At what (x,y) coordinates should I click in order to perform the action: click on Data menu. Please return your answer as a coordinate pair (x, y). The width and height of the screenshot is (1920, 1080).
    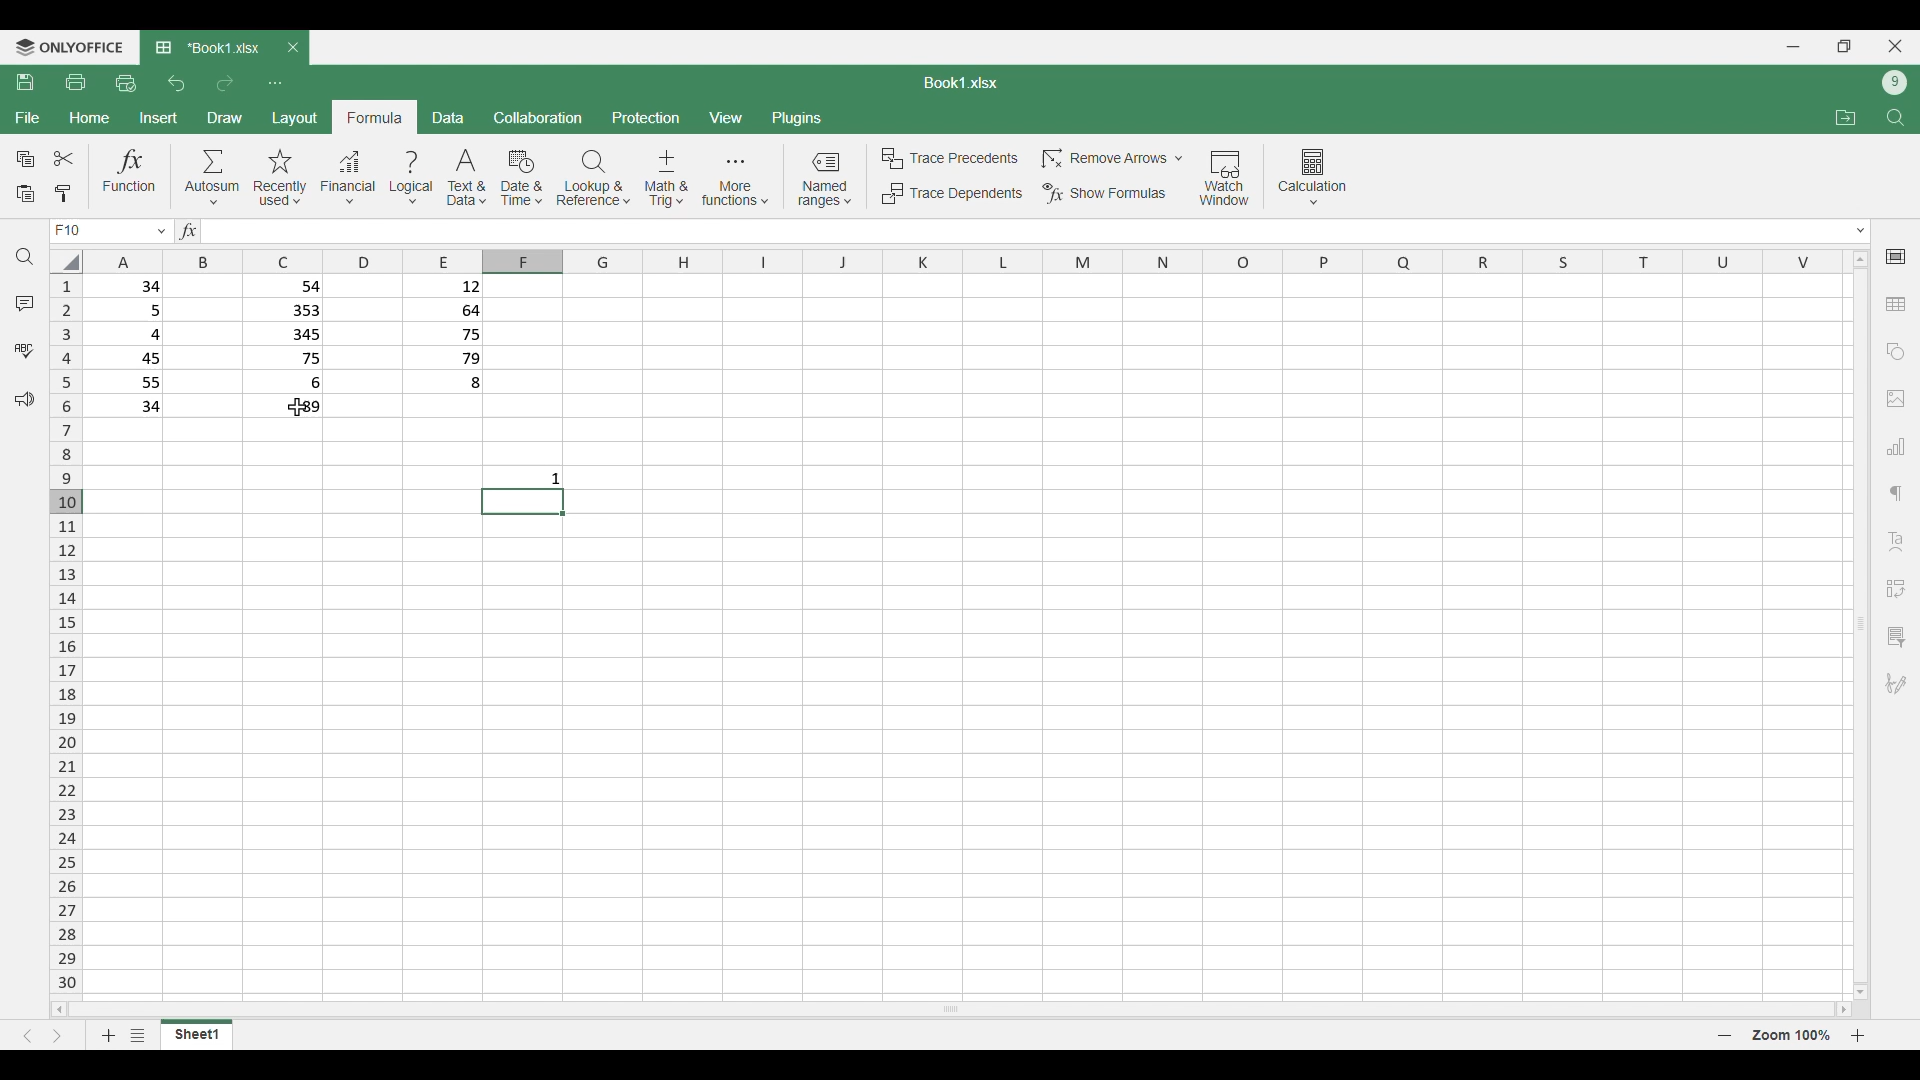
    Looking at the image, I should click on (449, 117).